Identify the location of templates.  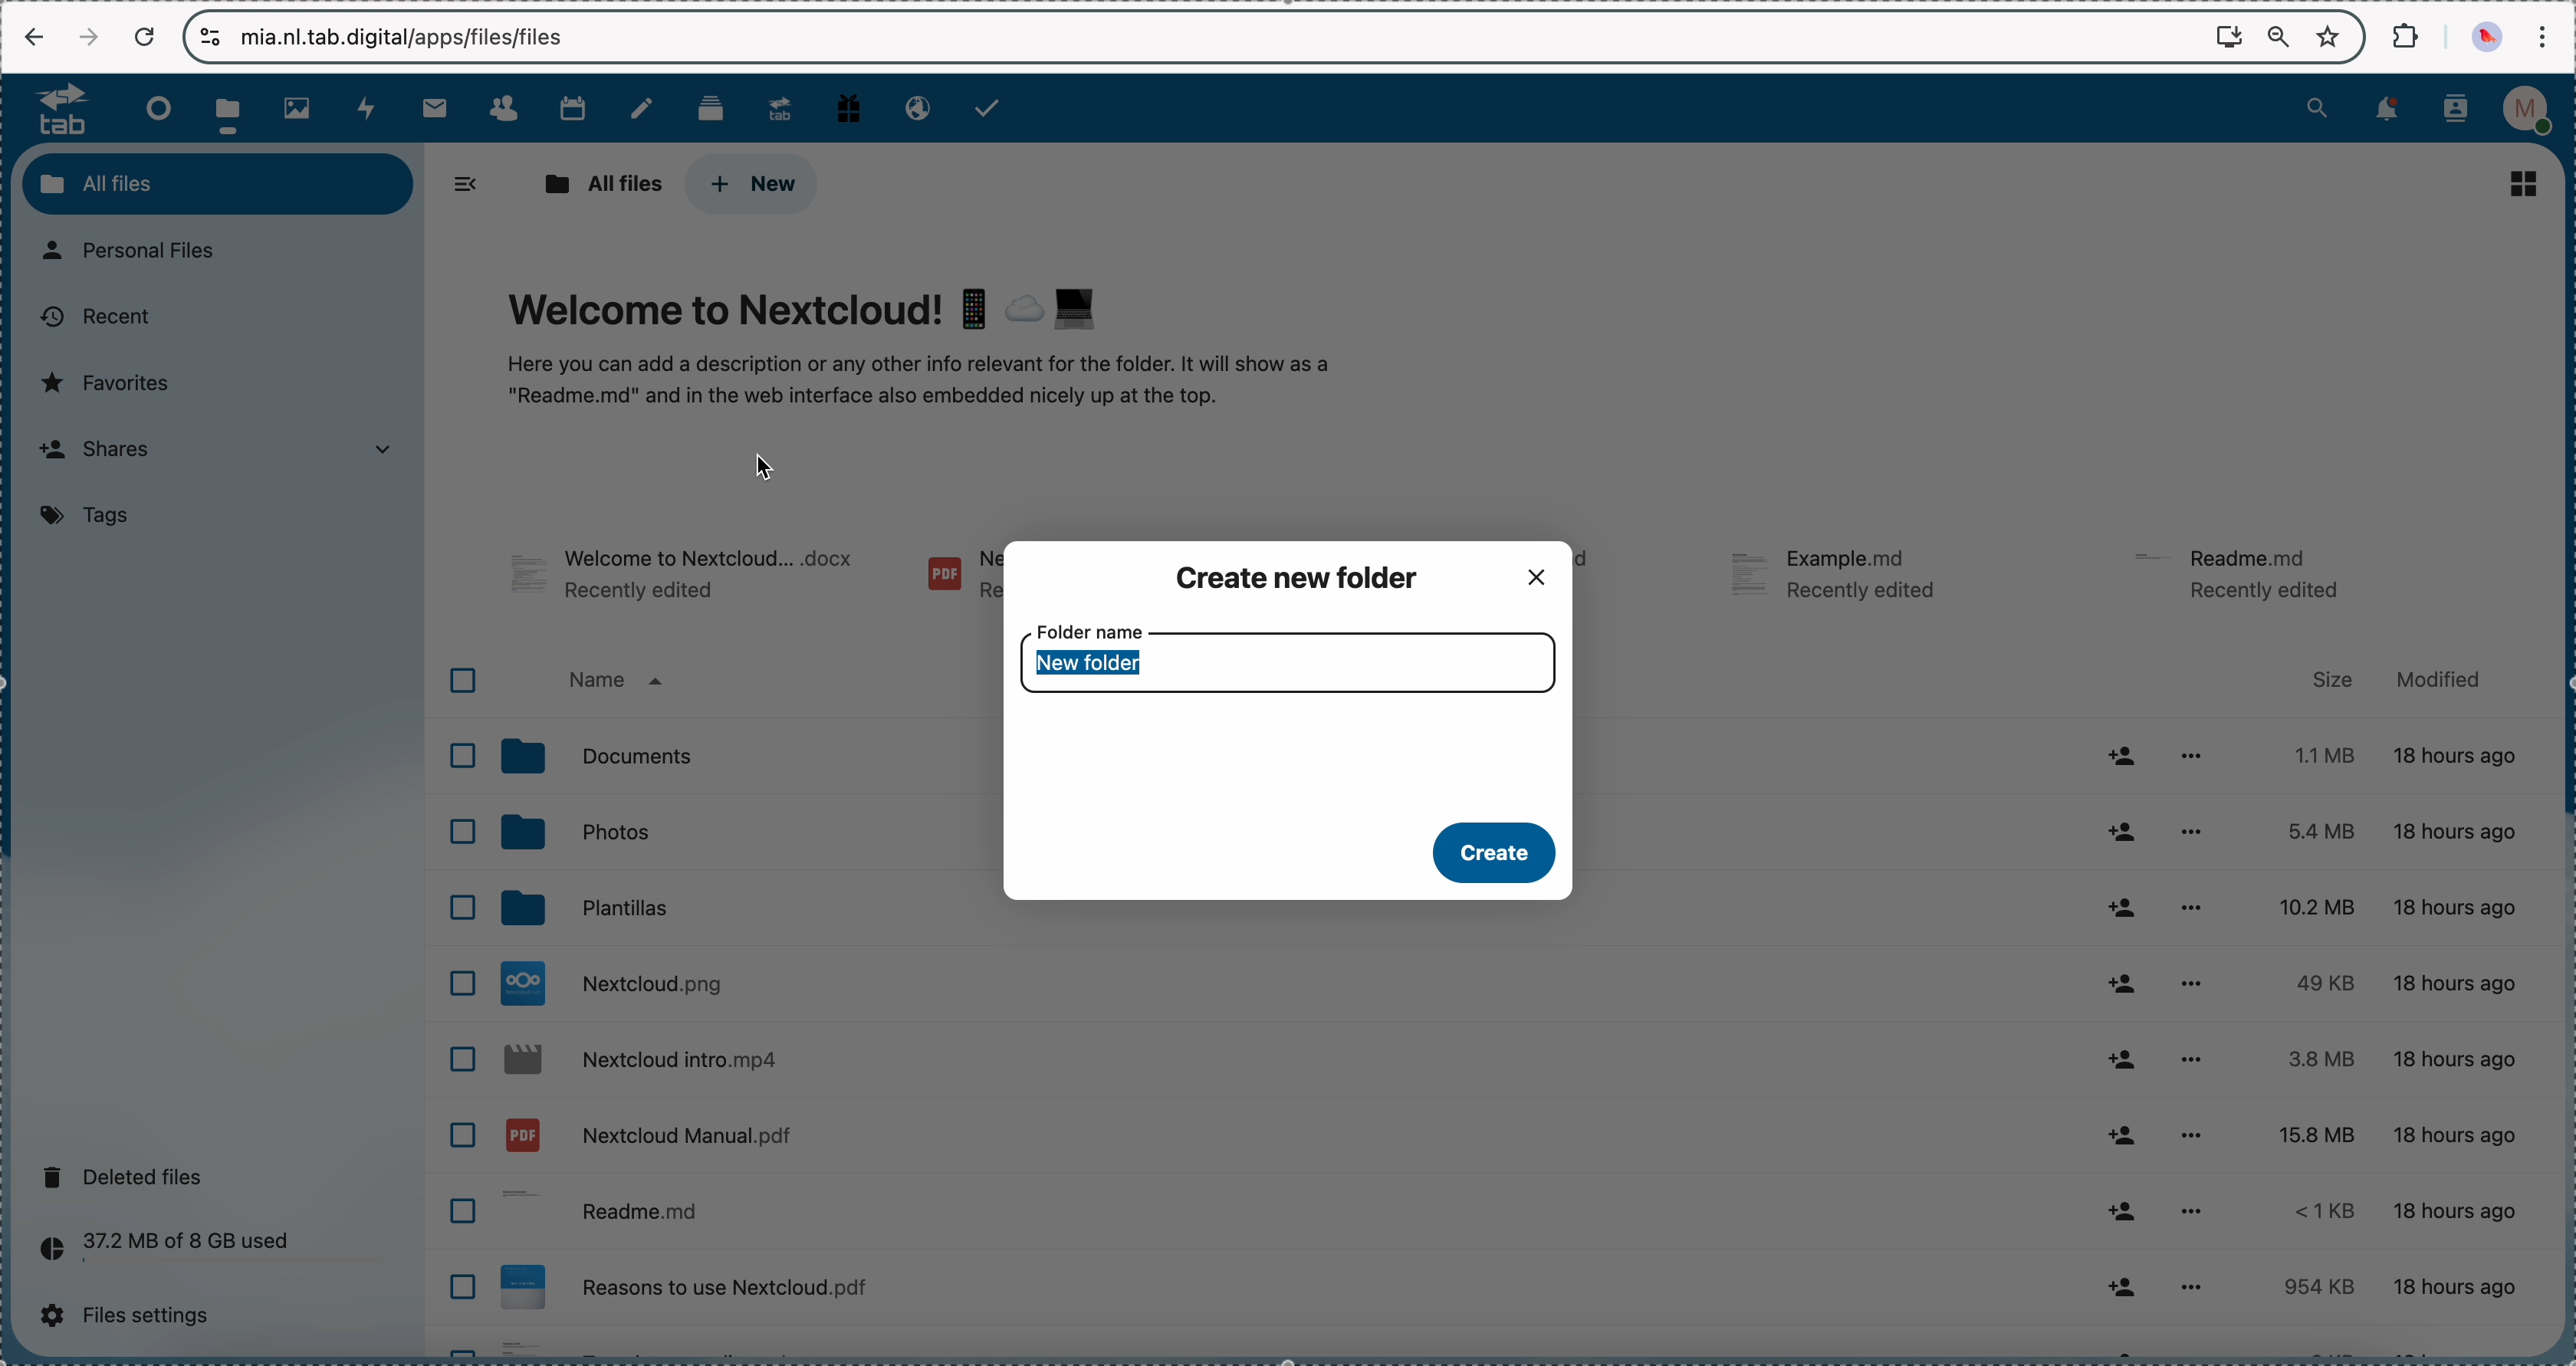
(741, 912).